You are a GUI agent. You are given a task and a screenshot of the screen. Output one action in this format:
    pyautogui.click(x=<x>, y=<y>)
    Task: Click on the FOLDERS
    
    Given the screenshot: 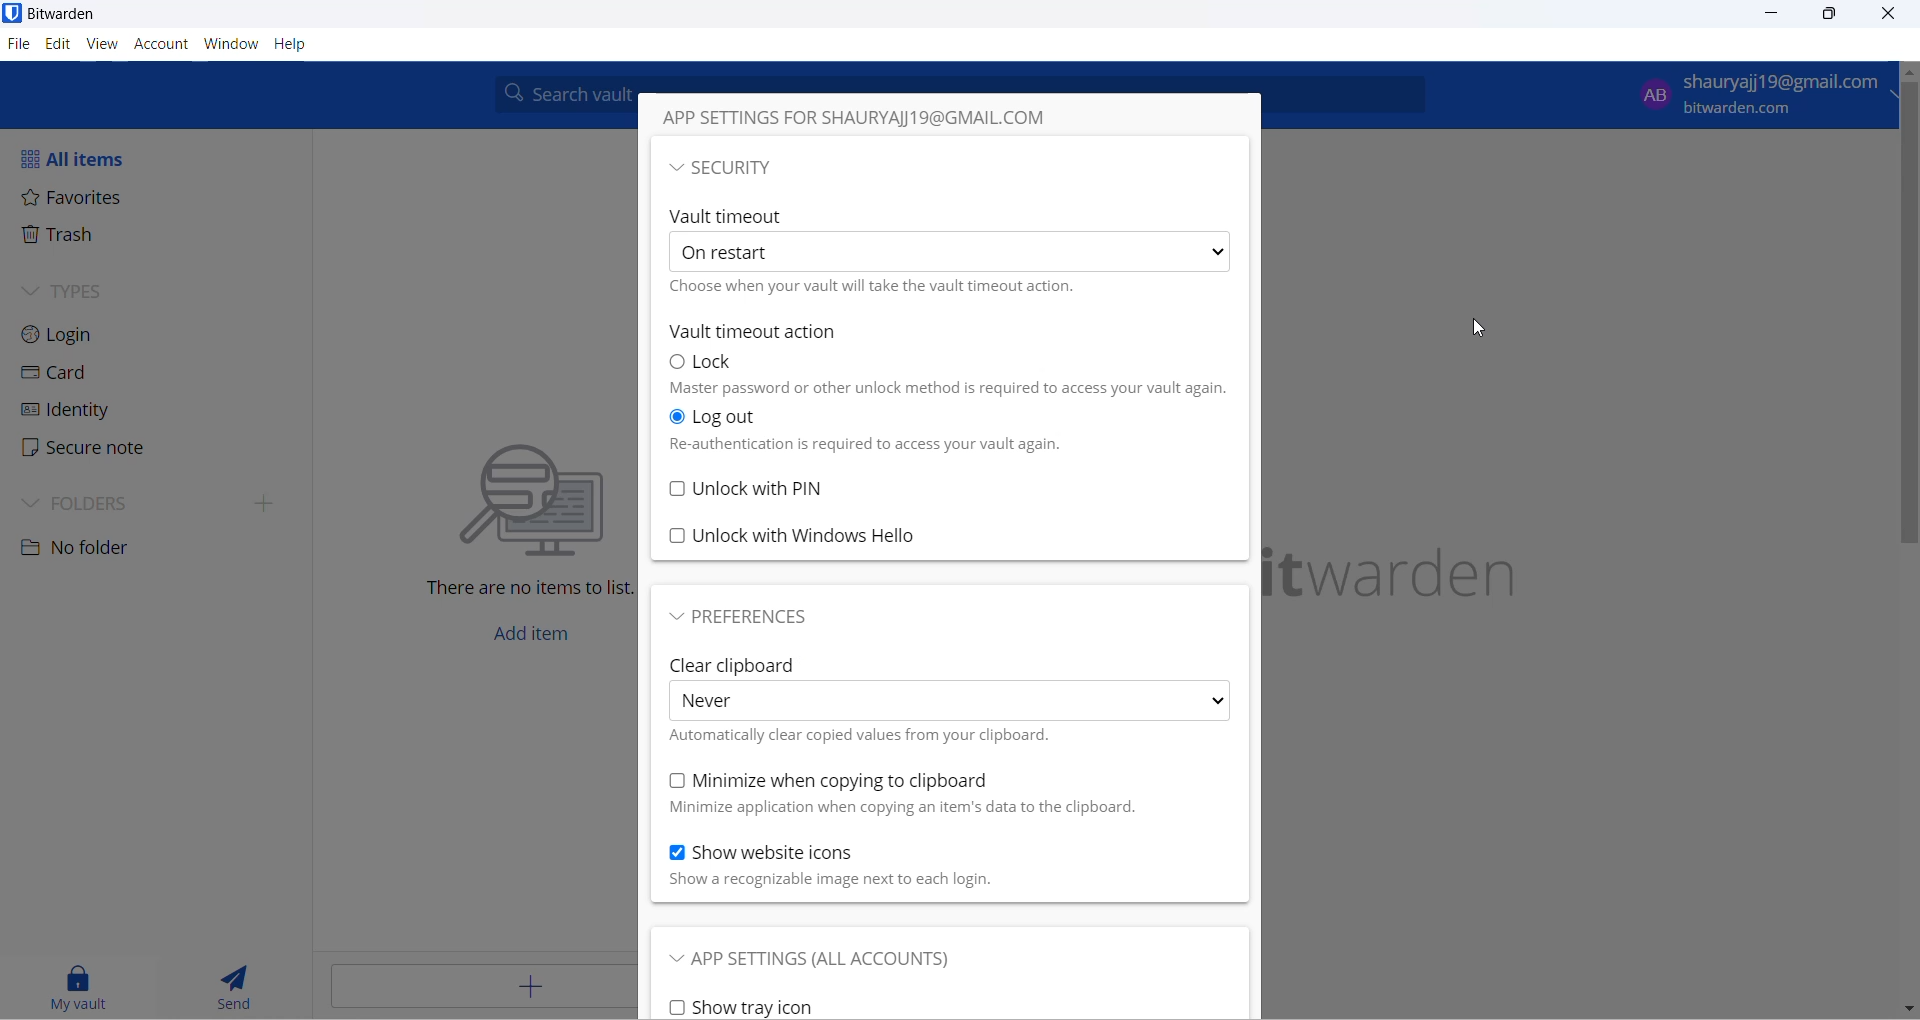 What is the action you would take?
    pyautogui.click(x=91, y=501)
    